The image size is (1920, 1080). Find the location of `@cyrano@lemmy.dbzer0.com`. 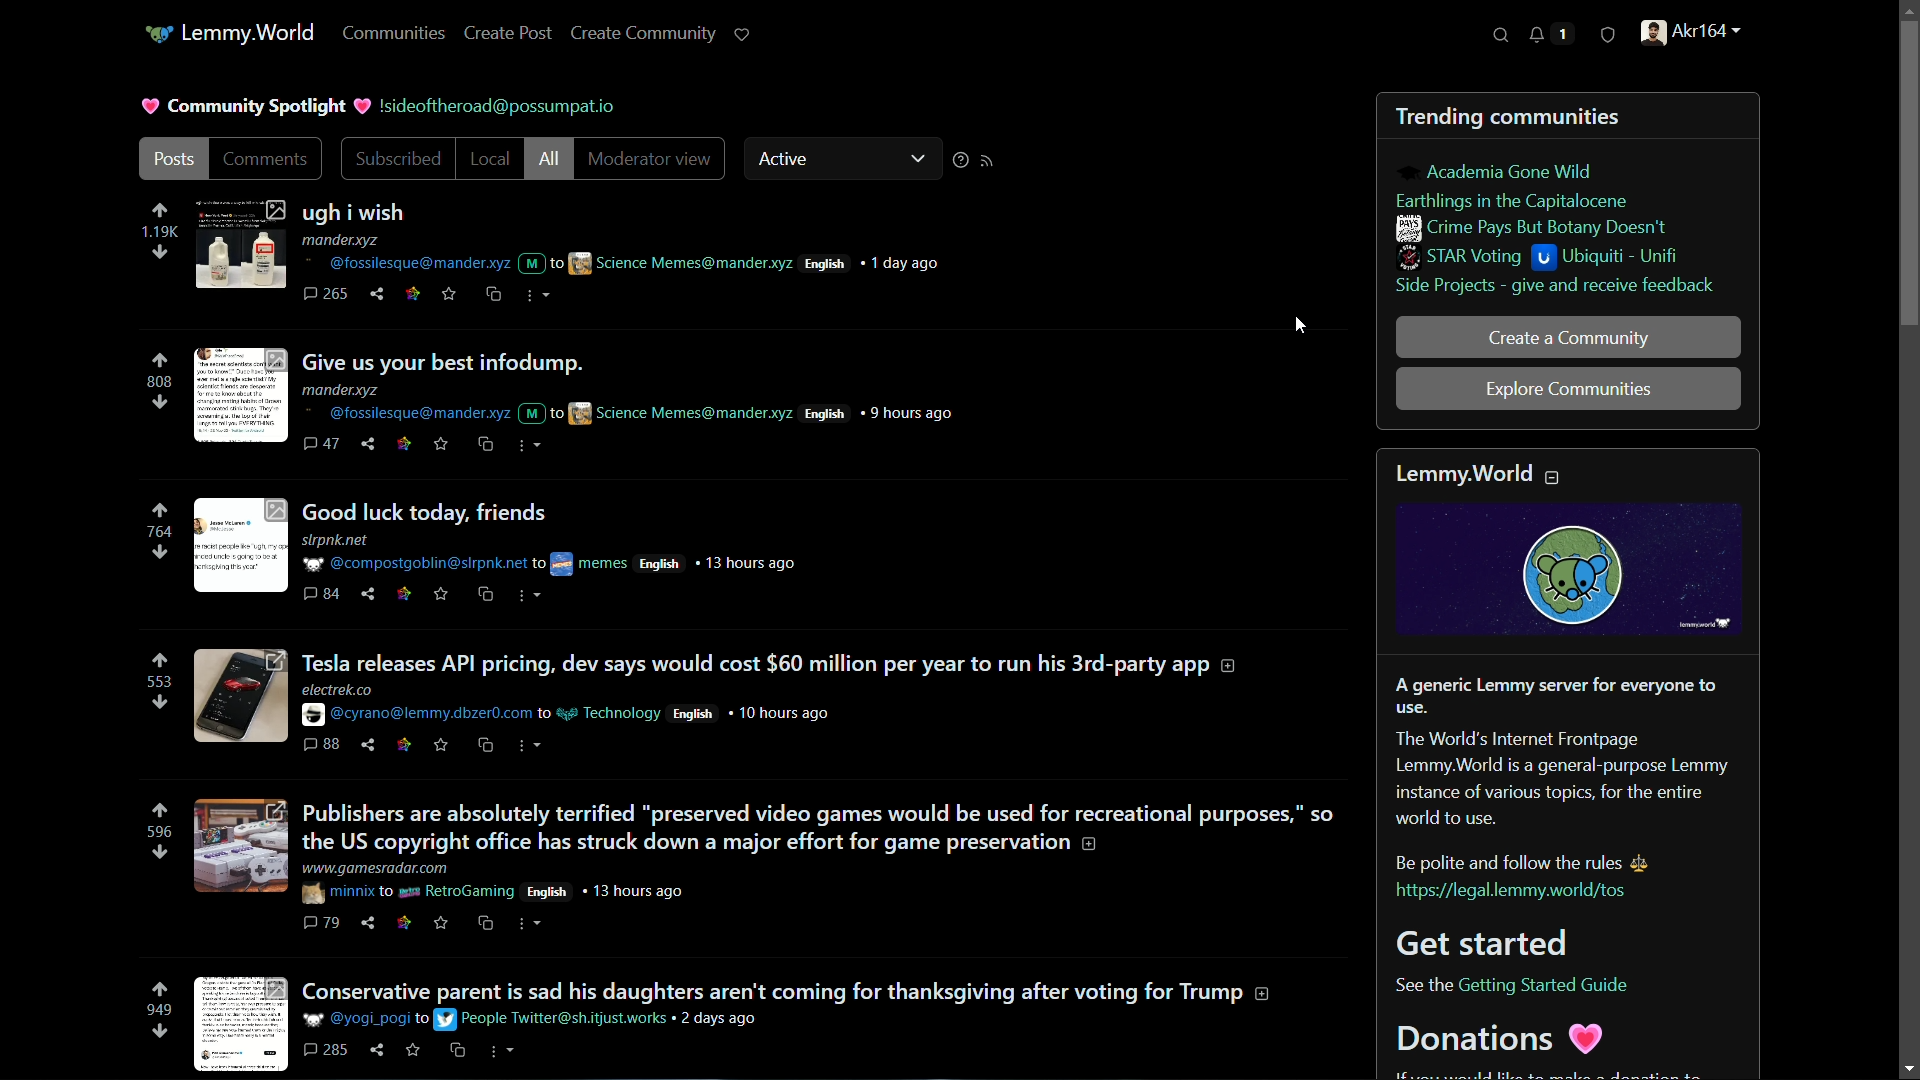

@cyrano@lemmy.dbzer0.com is located at coordinates (416, 715).